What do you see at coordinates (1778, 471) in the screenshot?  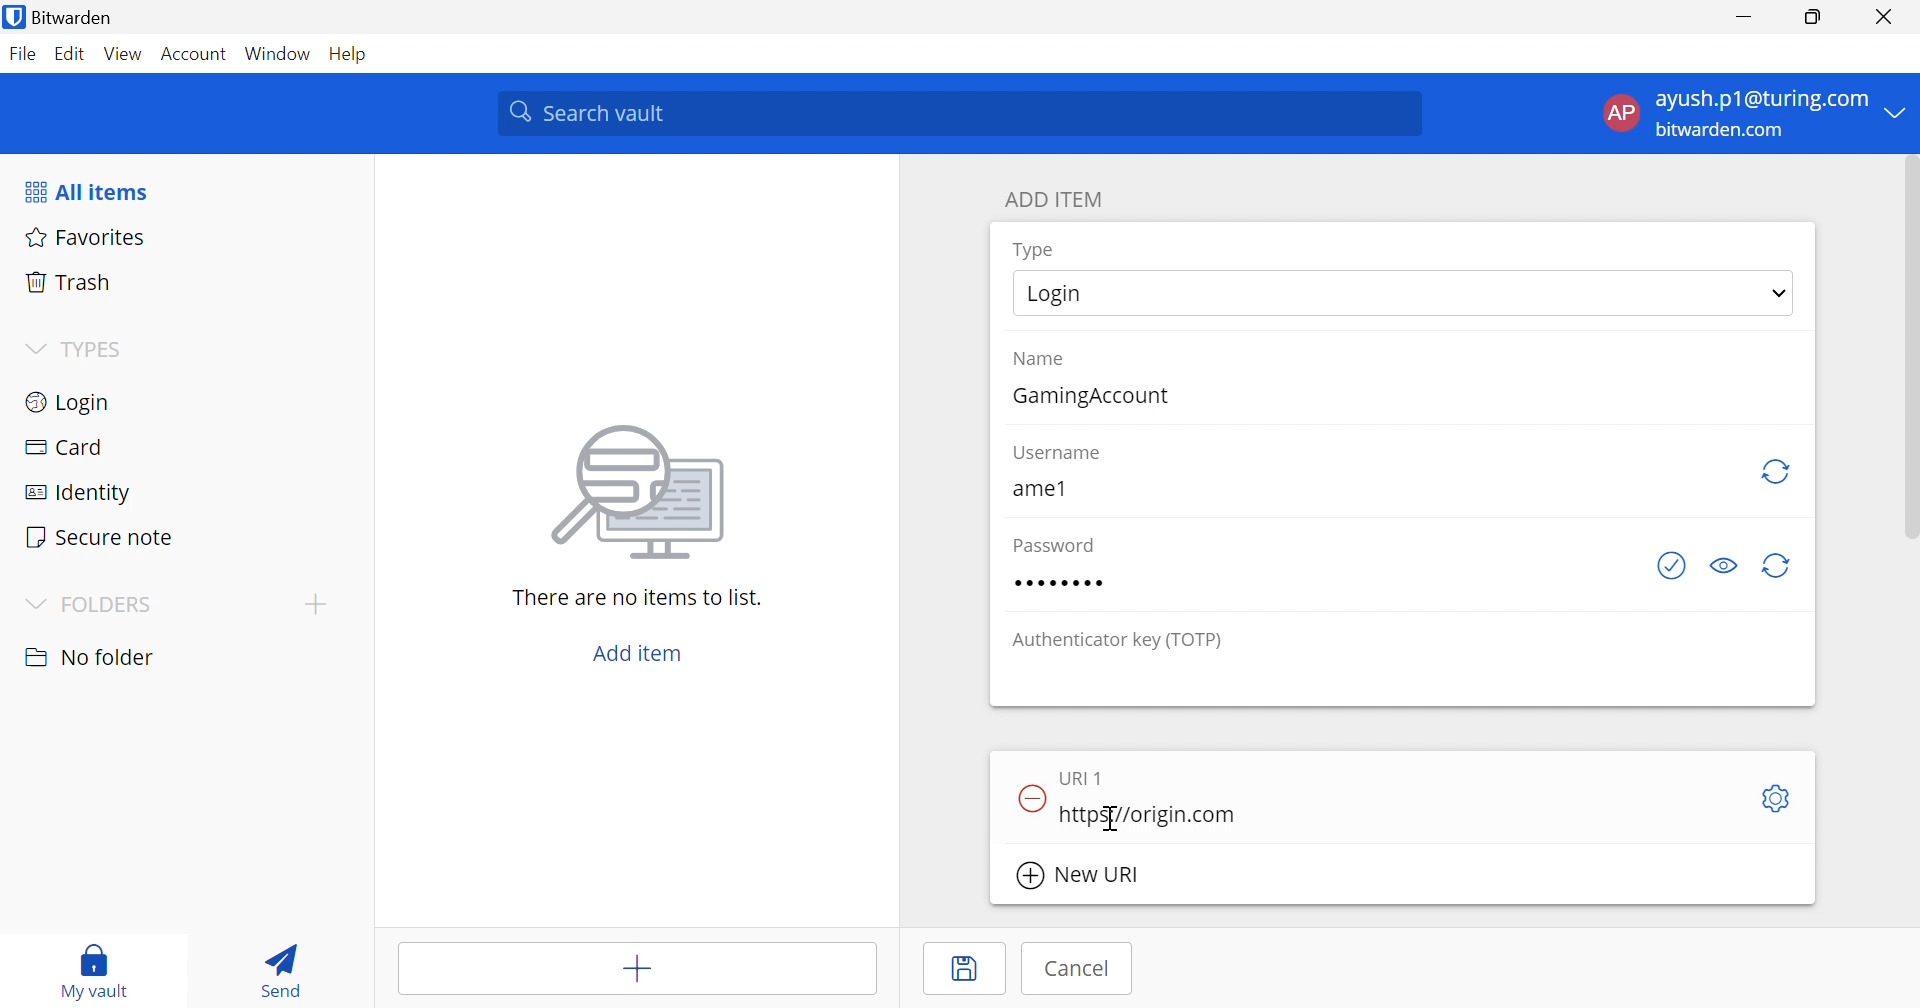 I see `Regenerate Username` at bounding box center [1778, 471].